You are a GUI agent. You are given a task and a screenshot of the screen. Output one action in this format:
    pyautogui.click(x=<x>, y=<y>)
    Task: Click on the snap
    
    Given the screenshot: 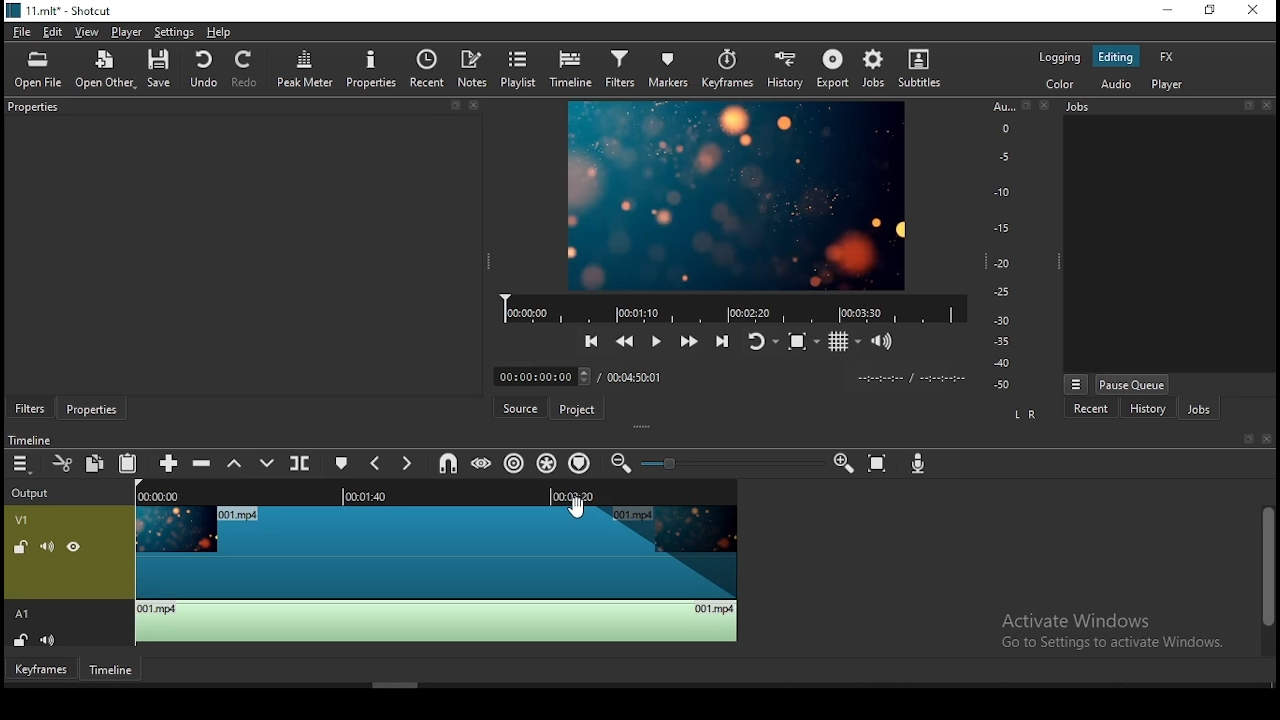 What is the action you would take?
    pyautogui.click(x=447, y=462)
    